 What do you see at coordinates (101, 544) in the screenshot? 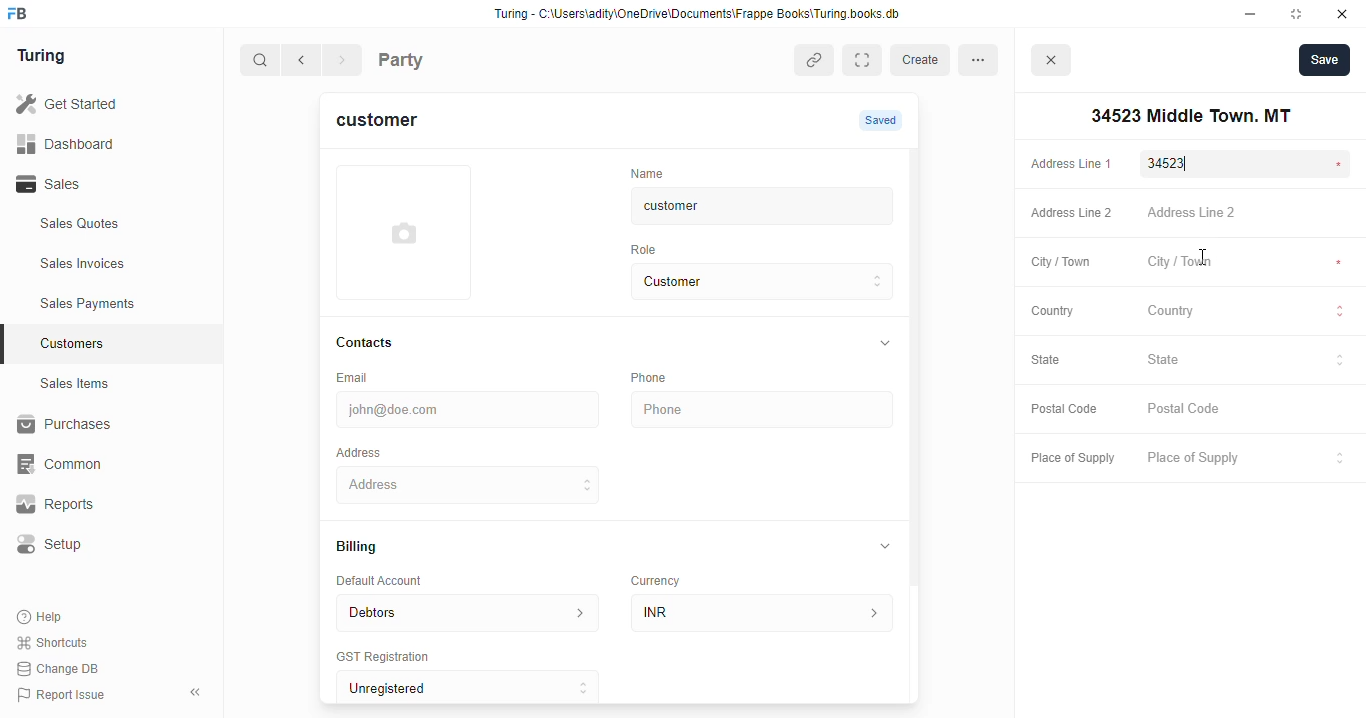
I see `Setup` at bounding box center [101, 544].